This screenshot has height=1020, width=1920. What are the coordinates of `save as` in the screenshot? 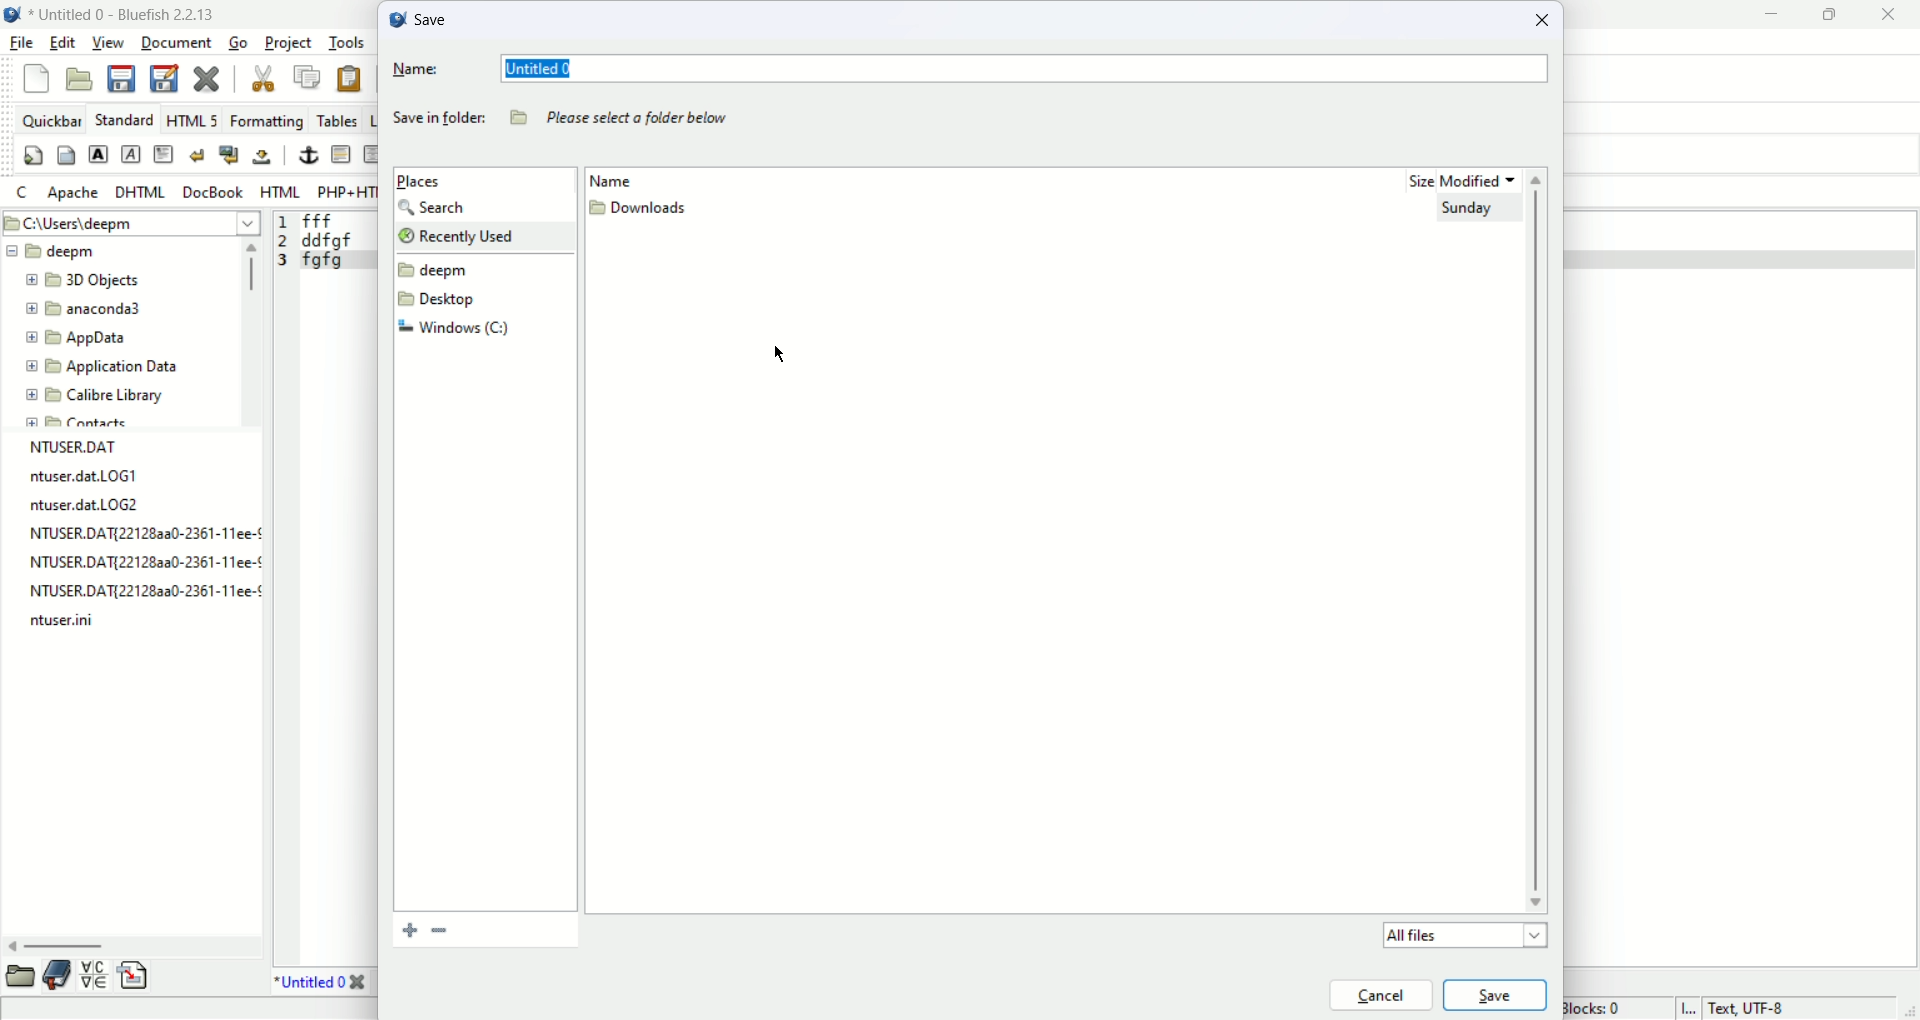 It's located at (167, 78).